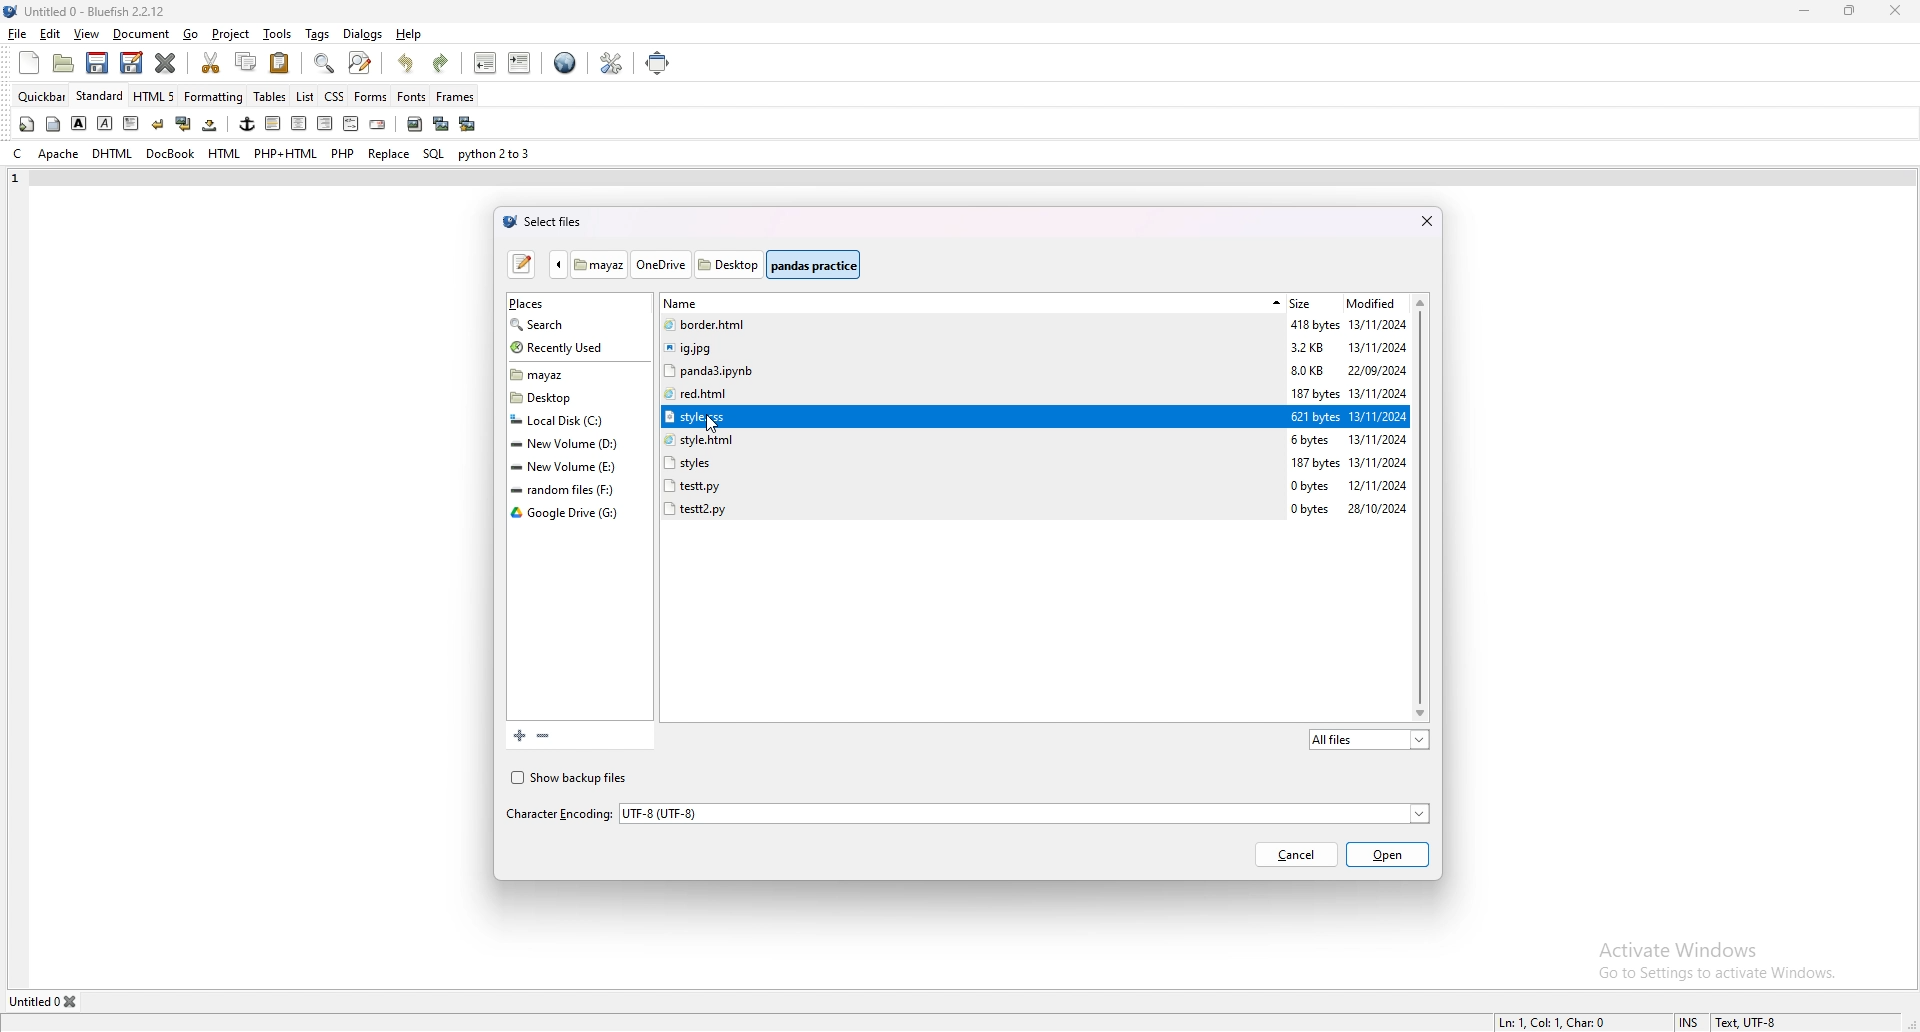 The image size is (1920, 1032). What do you see at coordinates (515, 735) in the screenshot?
I see `add` at bounding box center [515, 735].